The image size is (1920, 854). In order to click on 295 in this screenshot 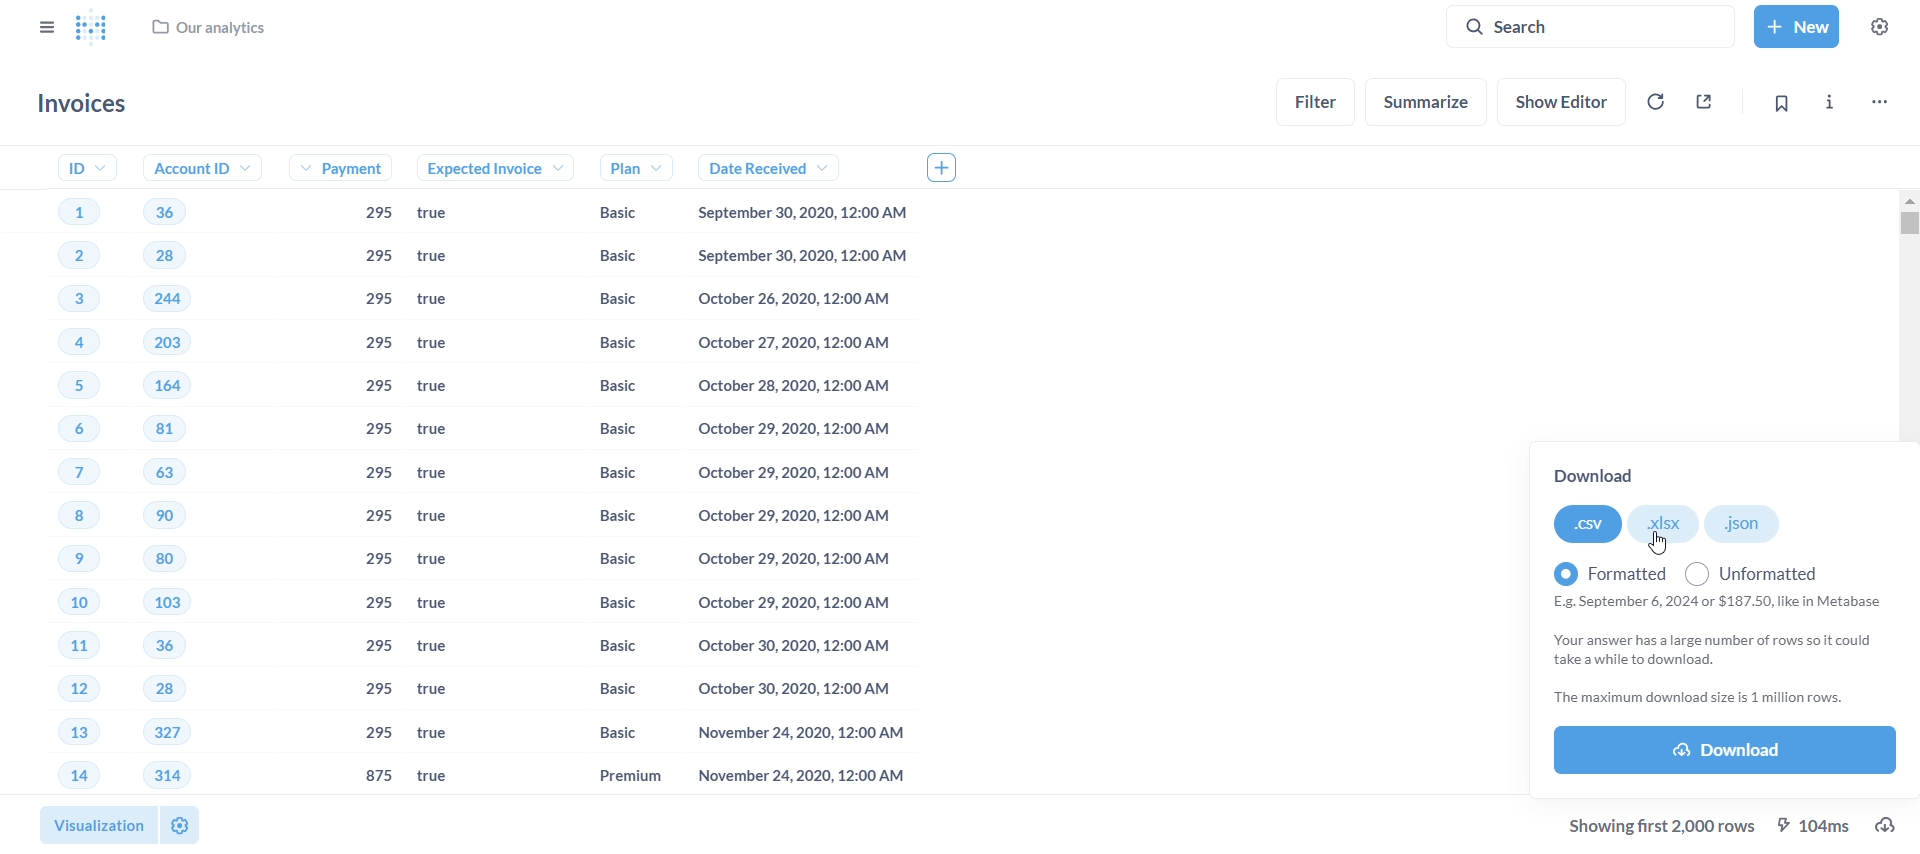, I will do `click(374, 214)`.